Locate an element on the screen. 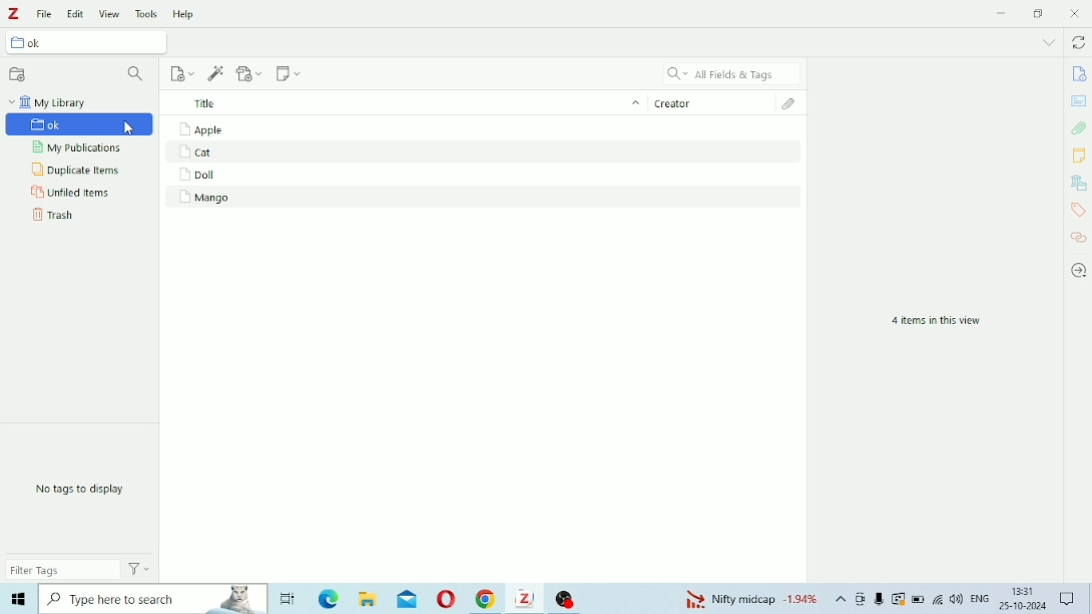 This screenshot has width=1092, height=614. Help is located at coordinates (184, 13).